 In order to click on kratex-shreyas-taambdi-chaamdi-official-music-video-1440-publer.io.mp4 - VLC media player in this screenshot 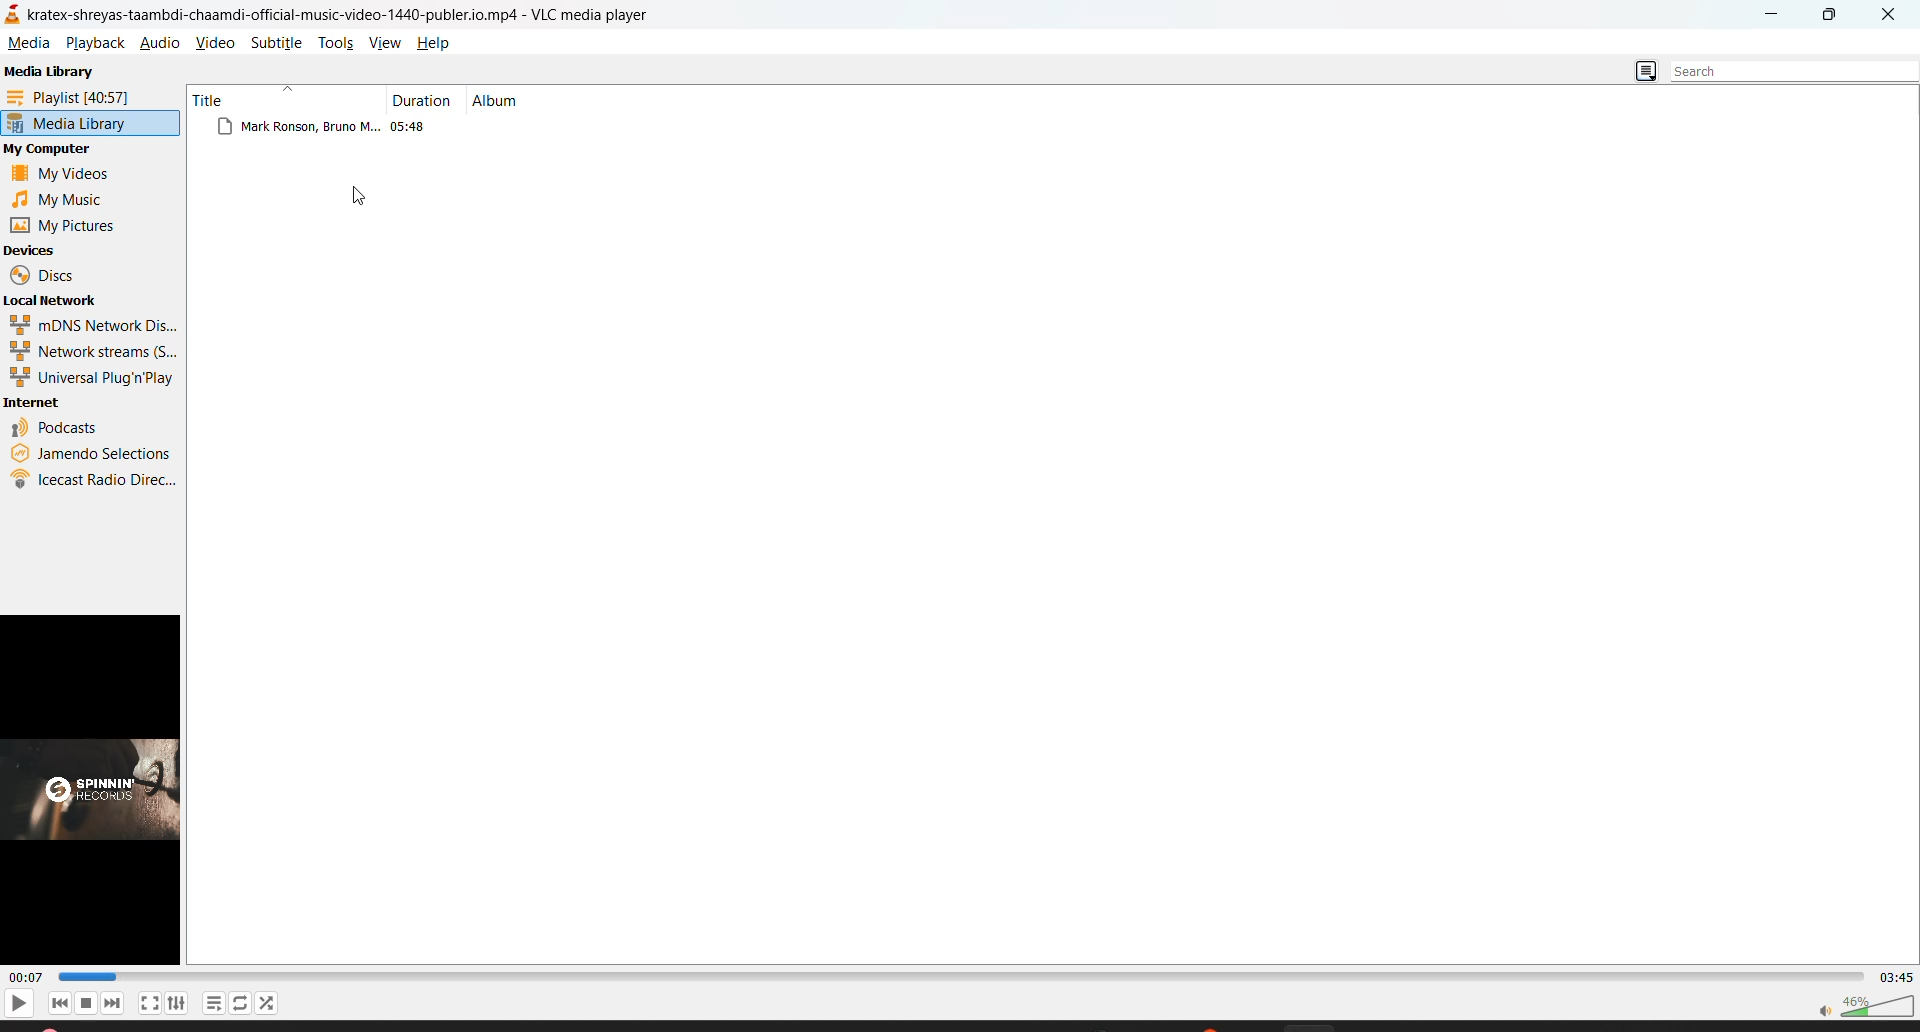, I will do `click(365, 12)`.